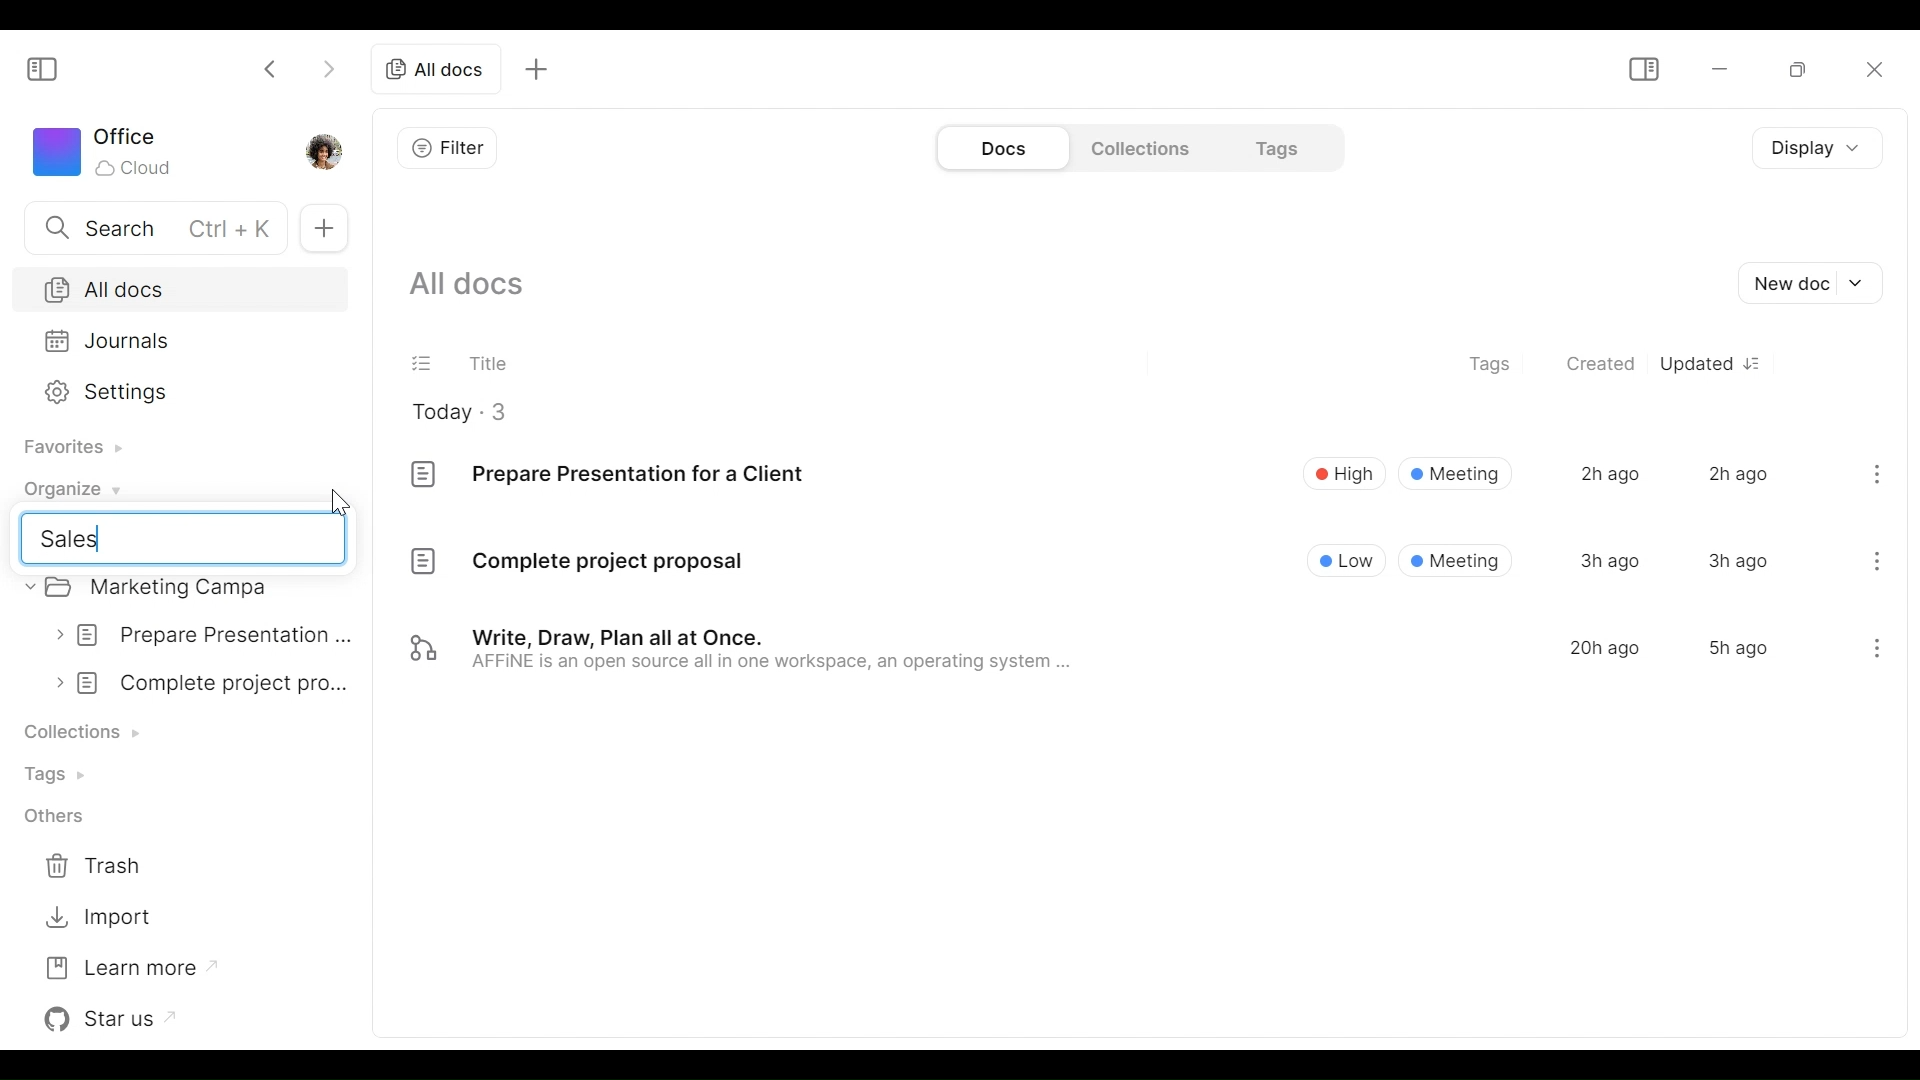 The image size is (1920, 1080). I want to click on Sort, so click(1759, 363).